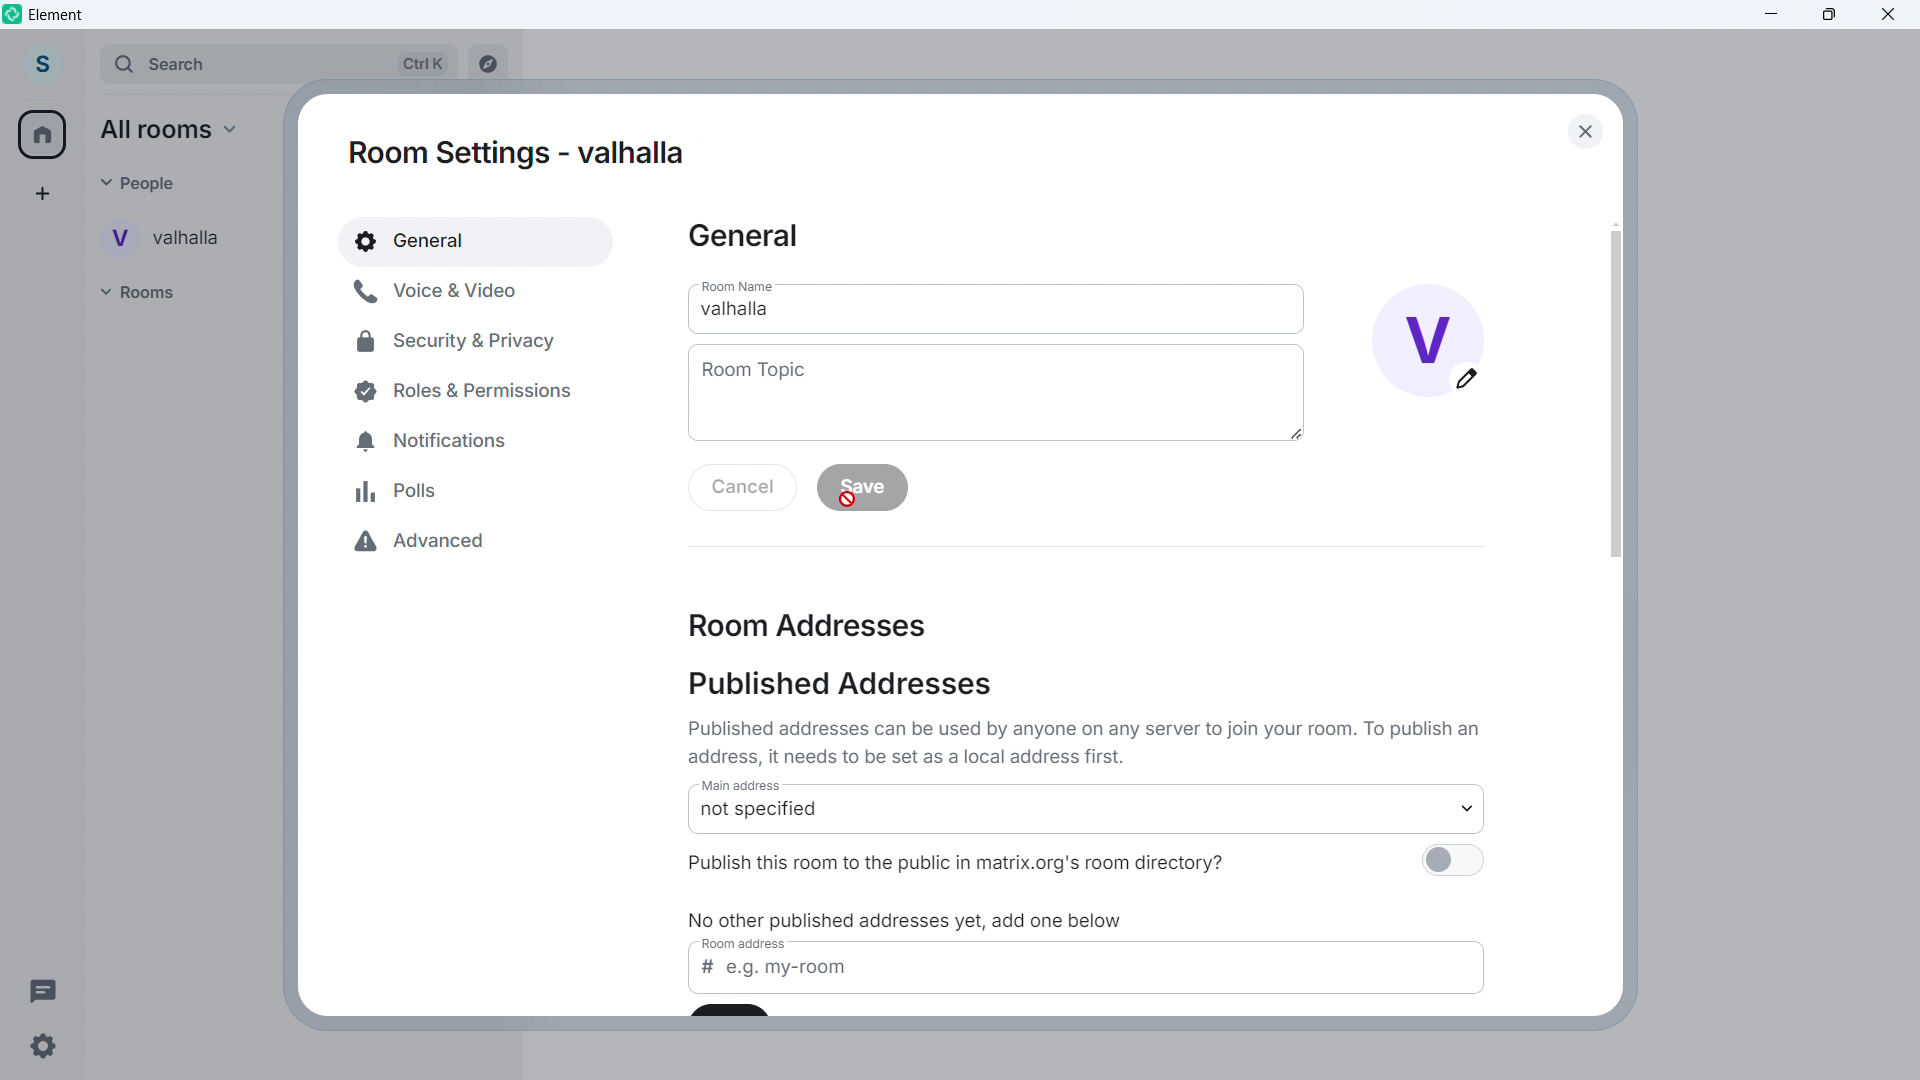 The height and width of the screenshot is (1080, 1920). Describe the element at coordinates (1451, 865) in the screenshot. I see `publish this room to the public in matrix org's room directory switch` at that location.